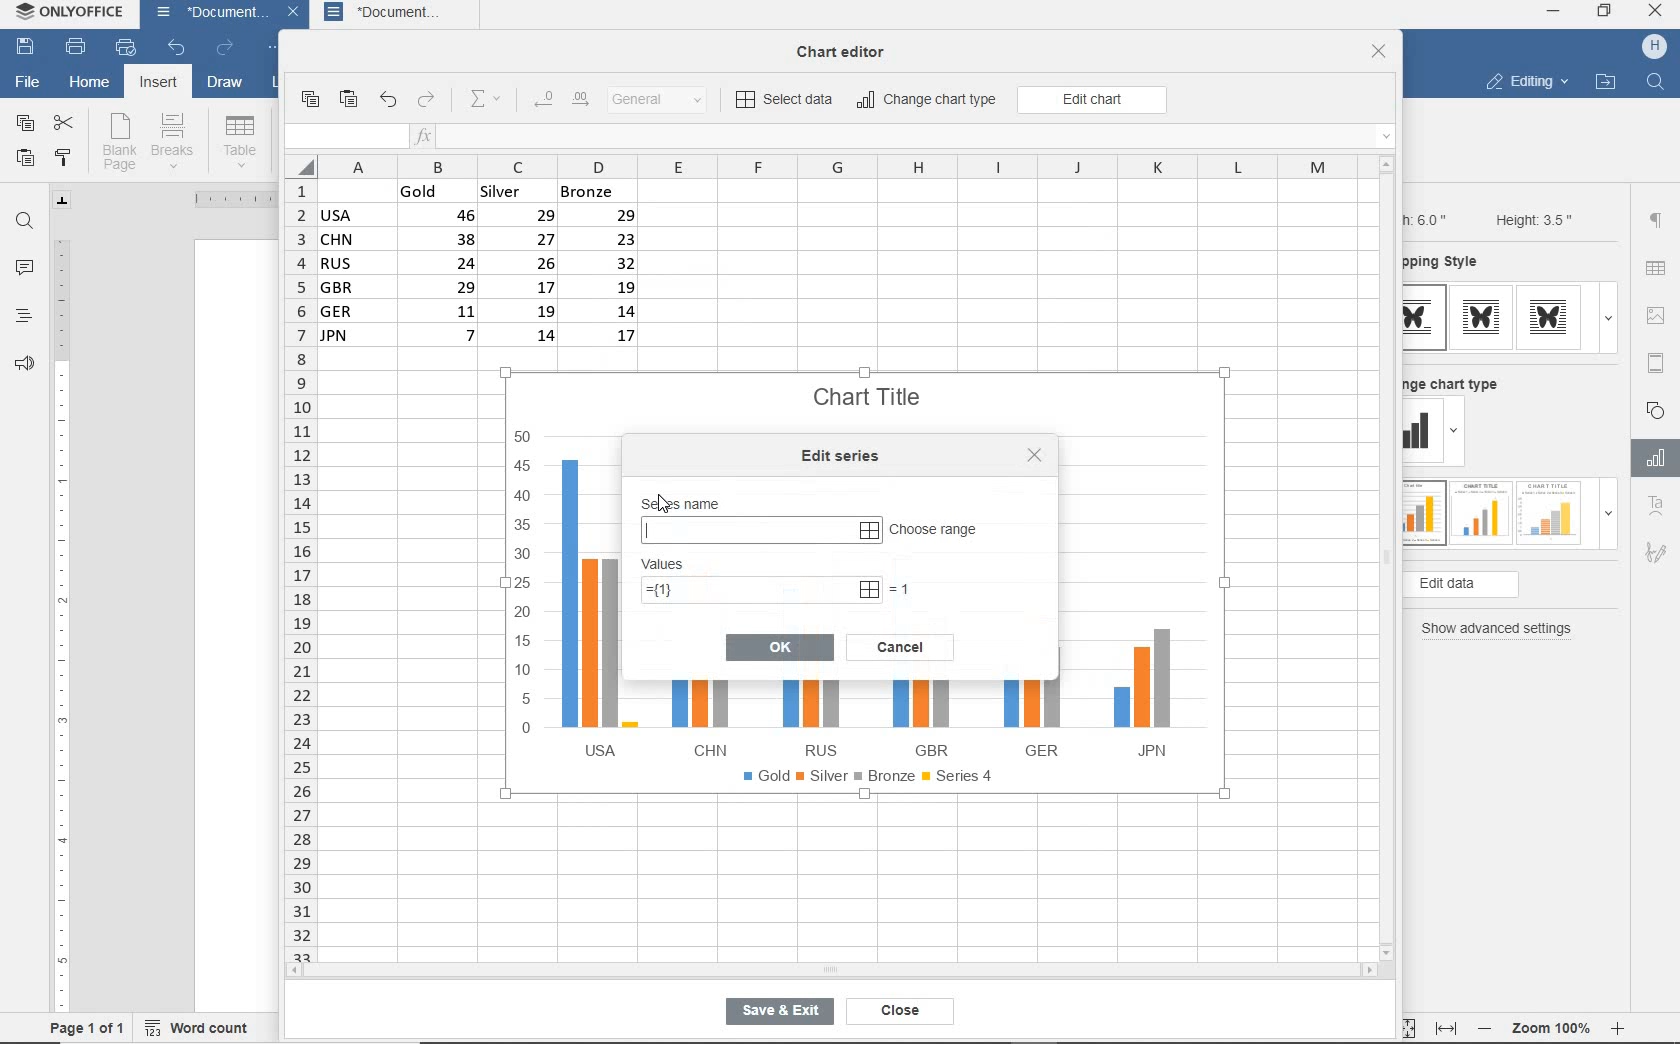 This screenshot has height=1044, width=1680. What do you see at coordinates (1655, 557) in the screenshot?
I see `Signature settings` at bounding box center [1655, 557].